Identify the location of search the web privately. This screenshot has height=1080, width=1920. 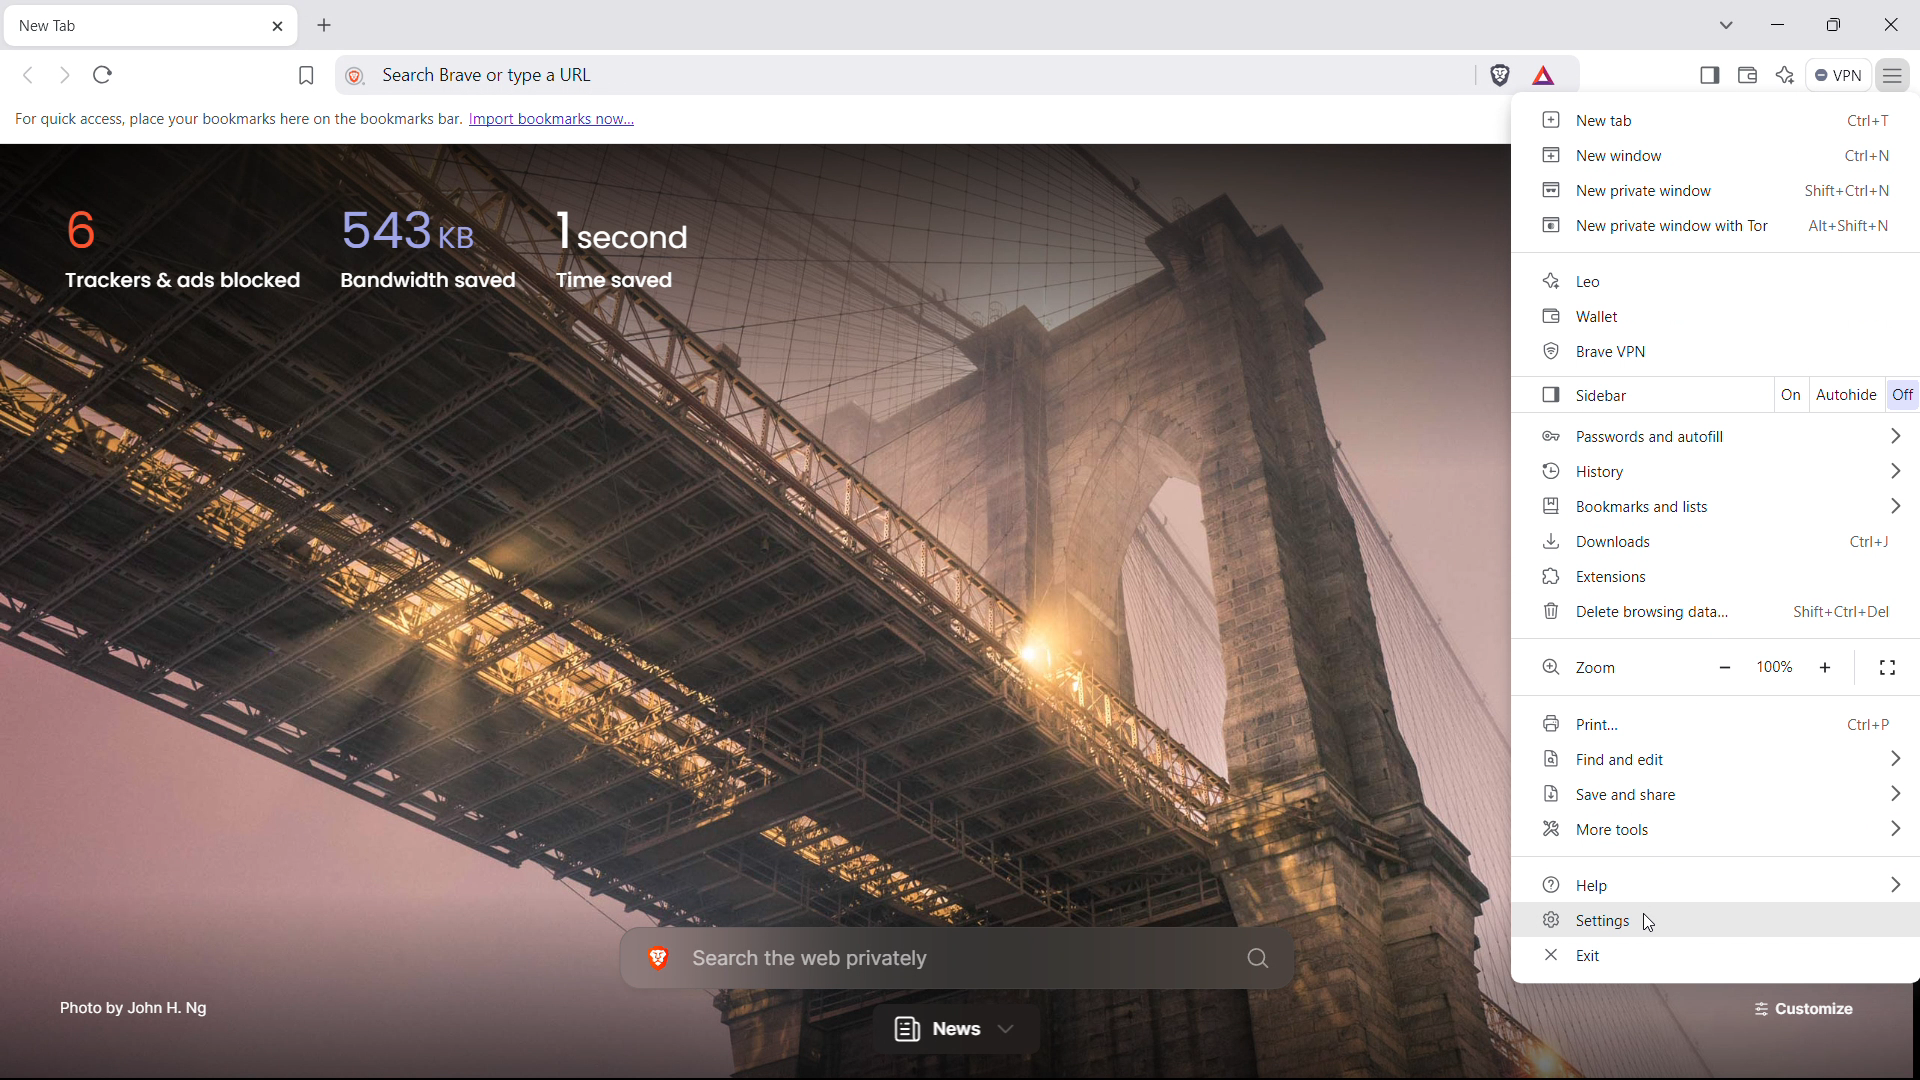
(956, 958).